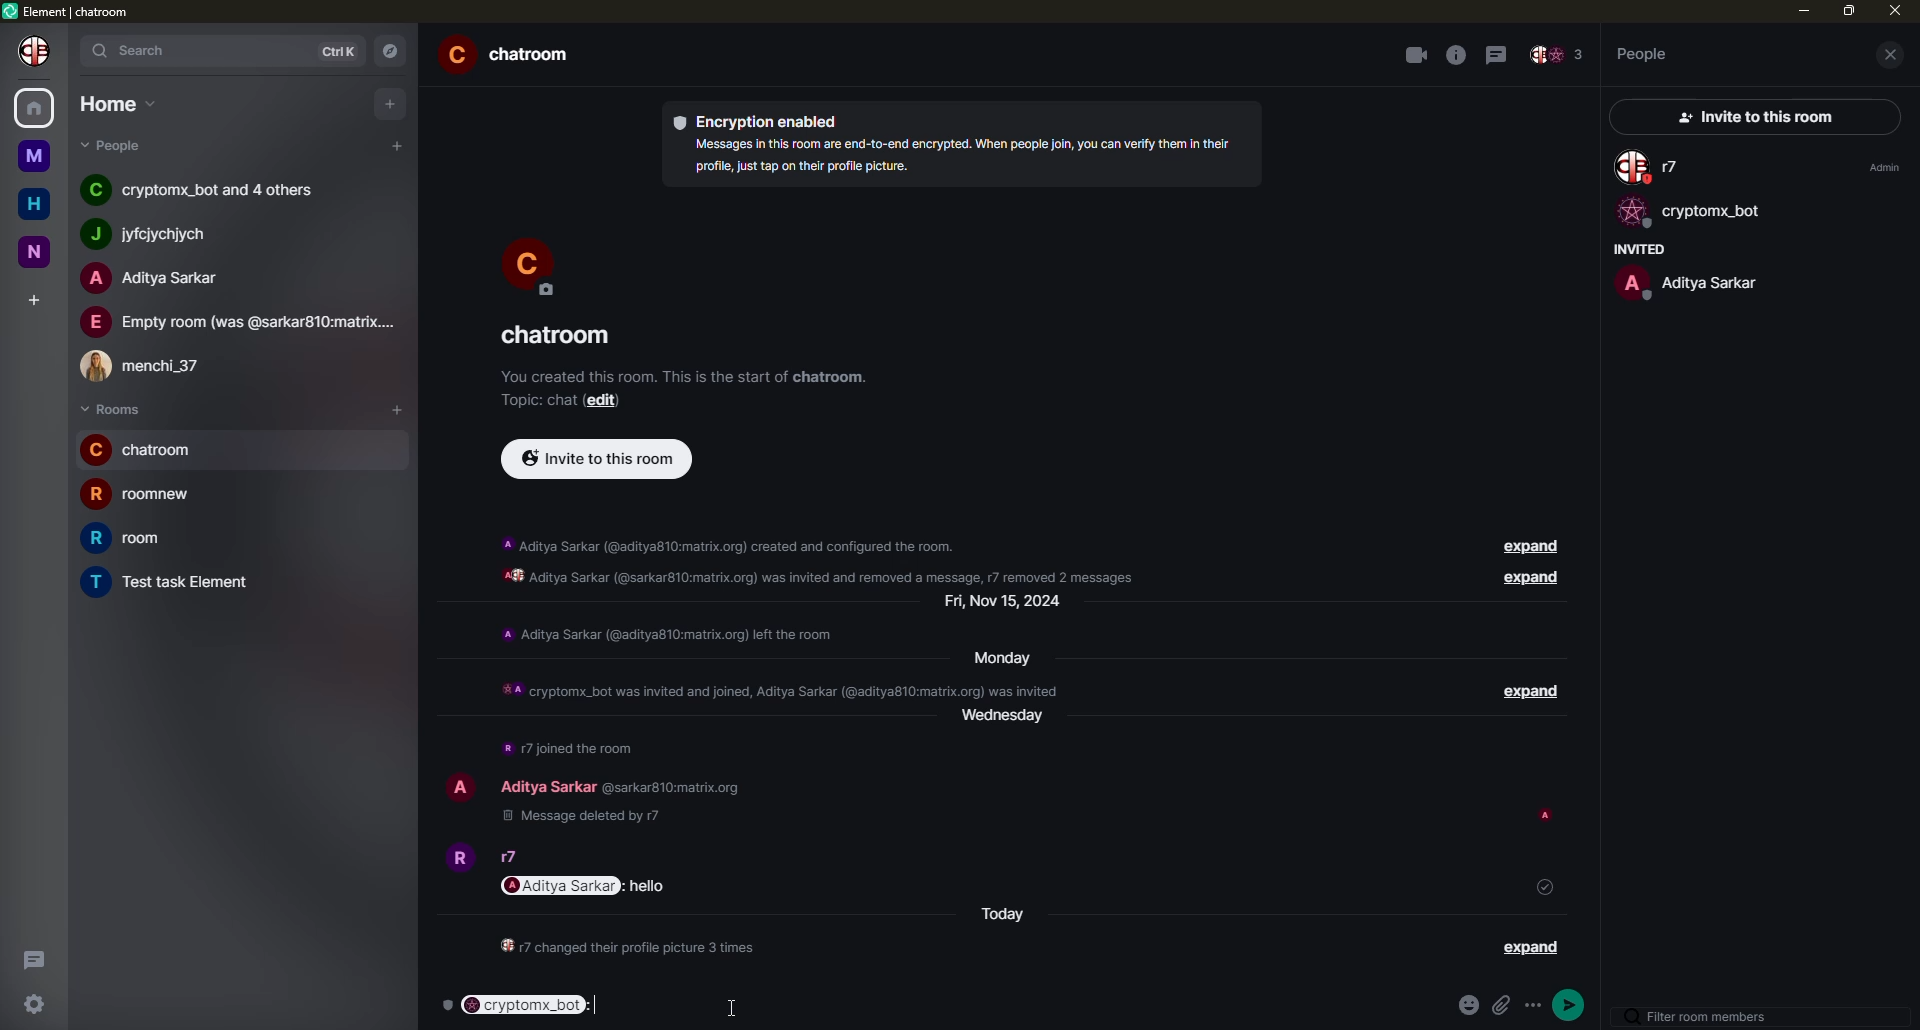  Describe the element at coordinates (1895, 11) in the screenshot. I see `close` at that location.